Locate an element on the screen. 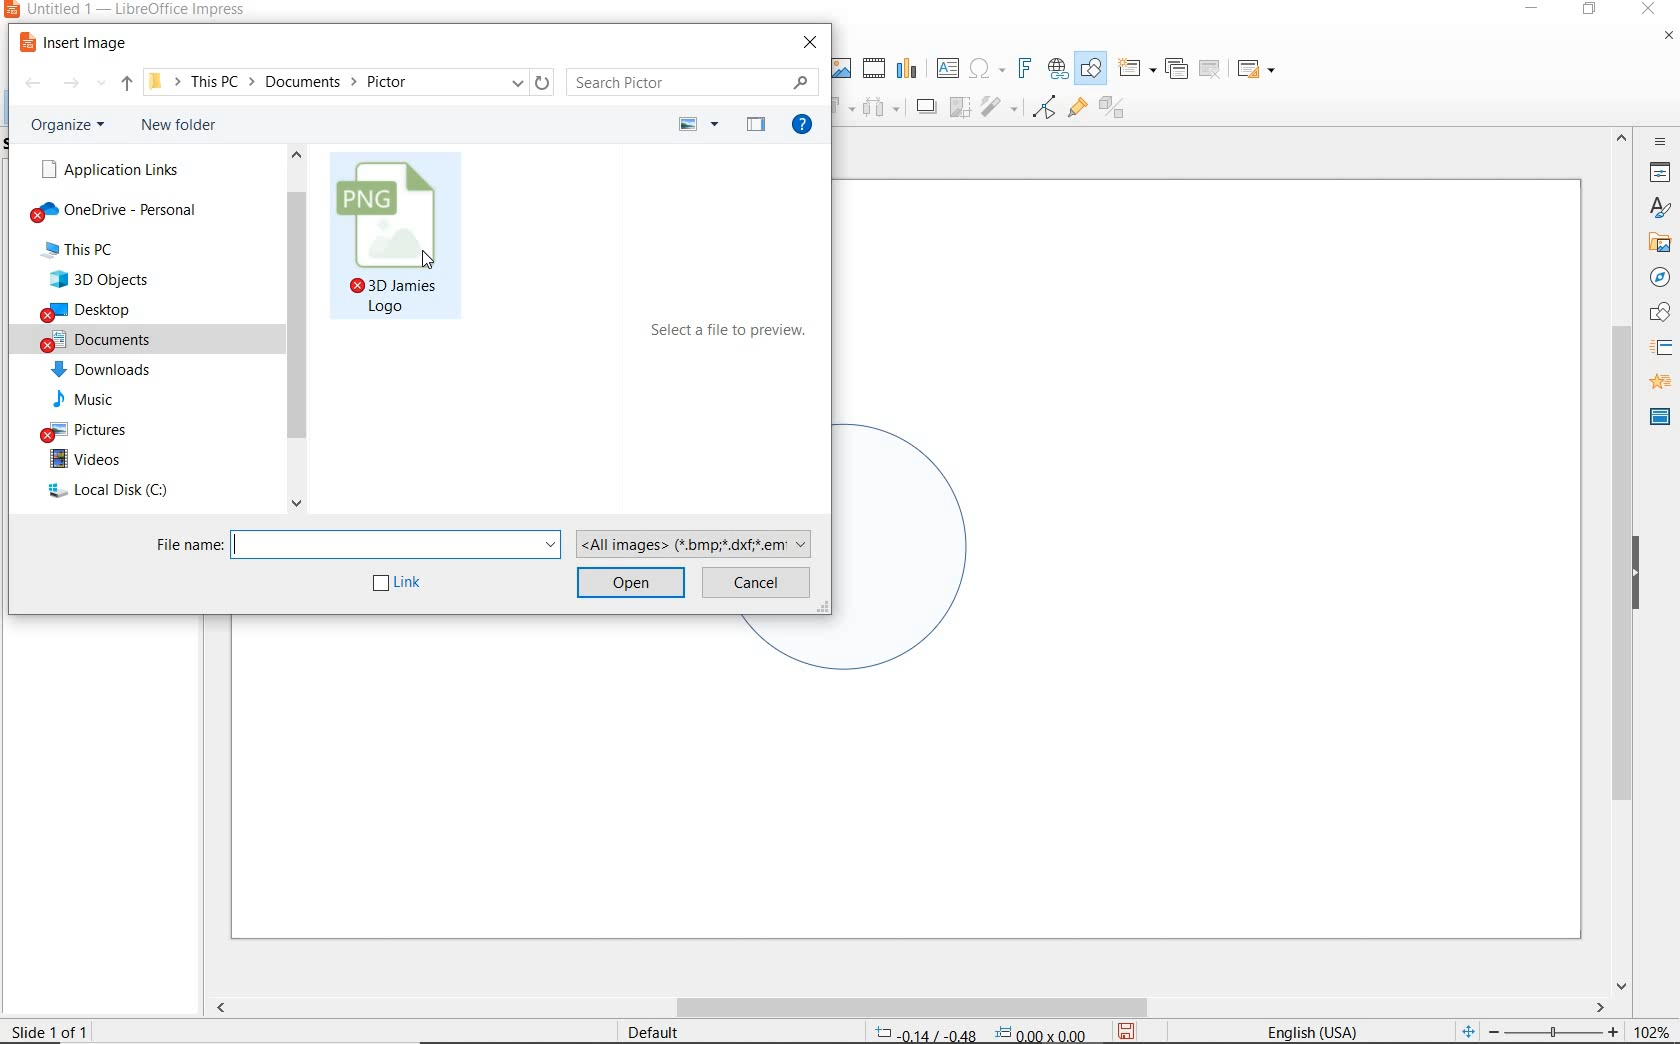 The image size is (1680, 1044). scrollbar is located at coordinates (296, 333).